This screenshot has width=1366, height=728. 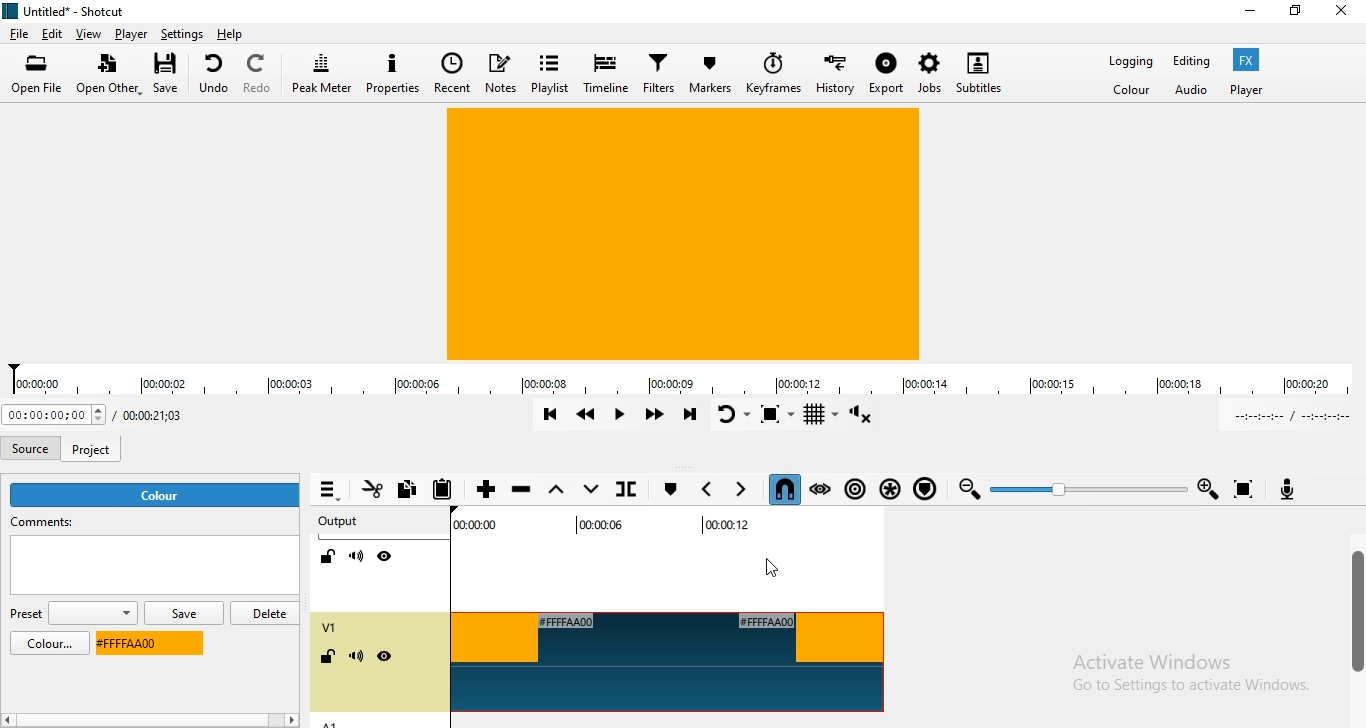 I want to click on Audio, so click(x=1192, y=90).